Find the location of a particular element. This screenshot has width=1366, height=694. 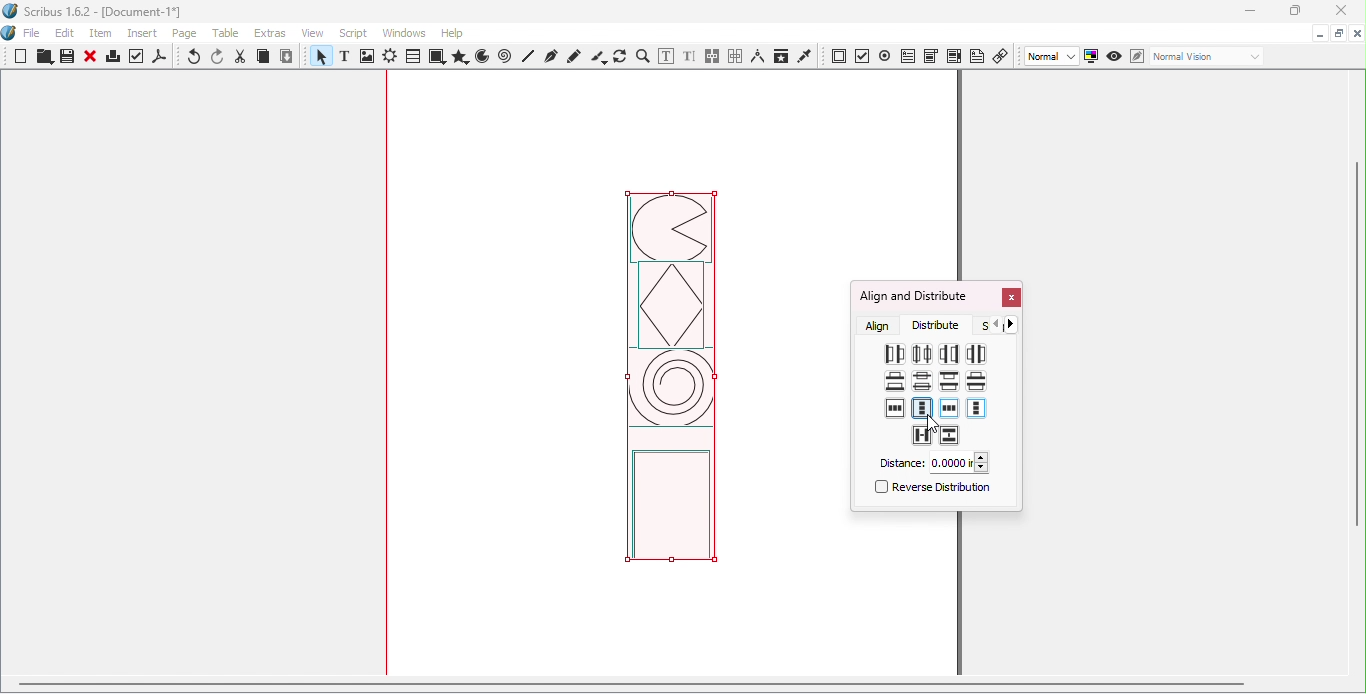

Insert is located at coordinates (145, 31).